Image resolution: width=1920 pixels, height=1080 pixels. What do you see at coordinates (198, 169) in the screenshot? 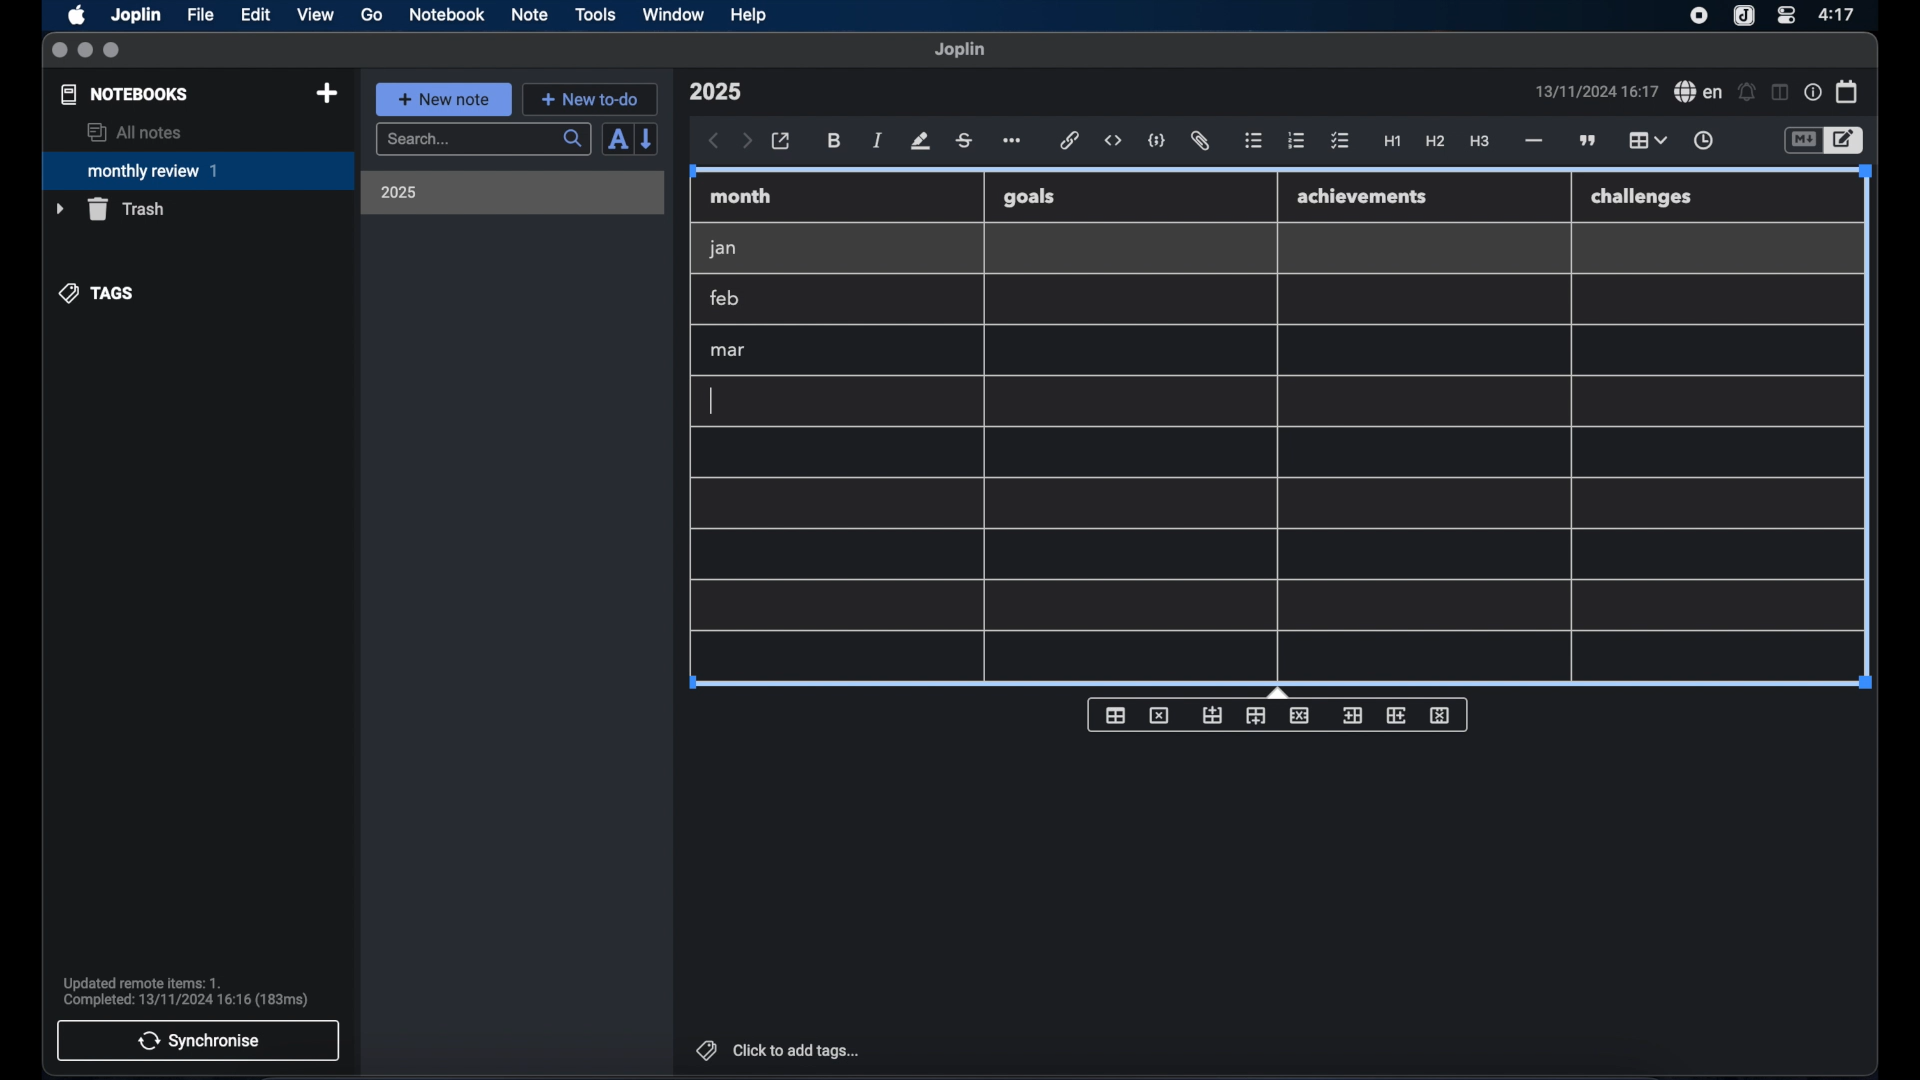
I see `monthly review` at bounding box center [198, 169].